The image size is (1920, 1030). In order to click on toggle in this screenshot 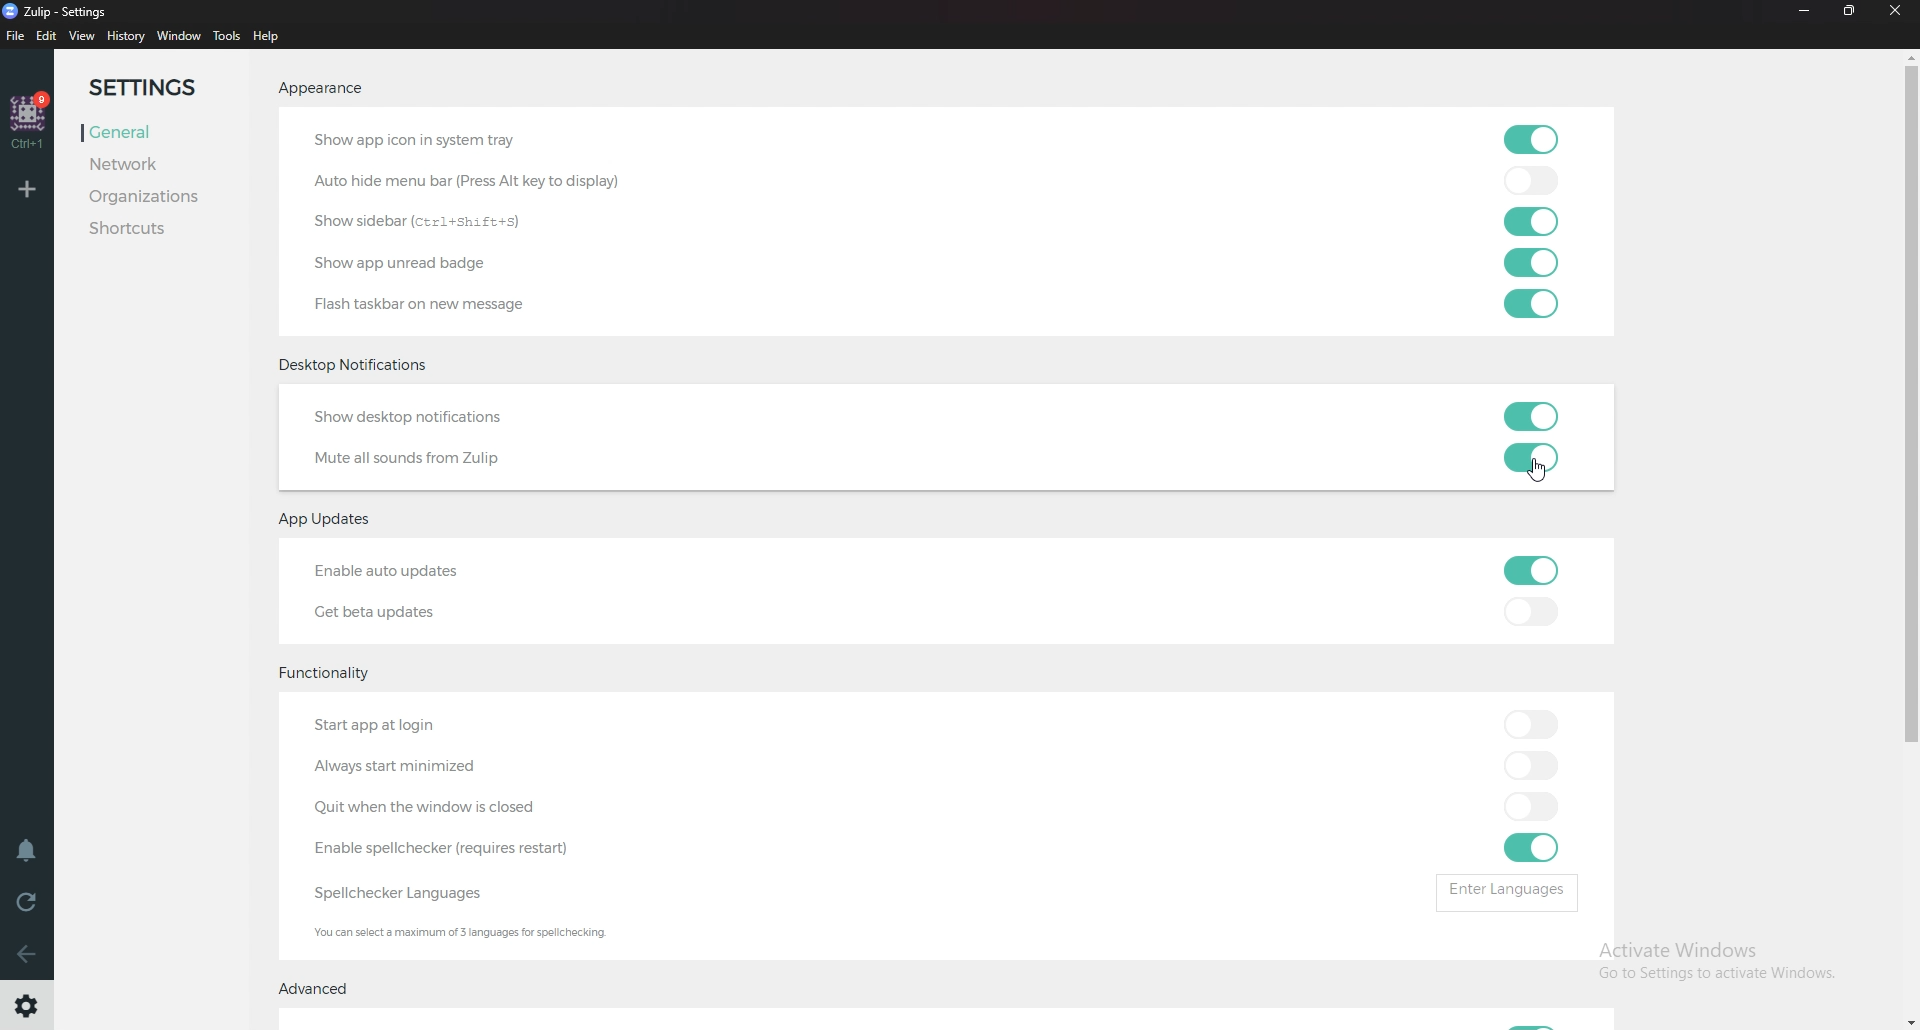, I will do `click(1530, 223)`.